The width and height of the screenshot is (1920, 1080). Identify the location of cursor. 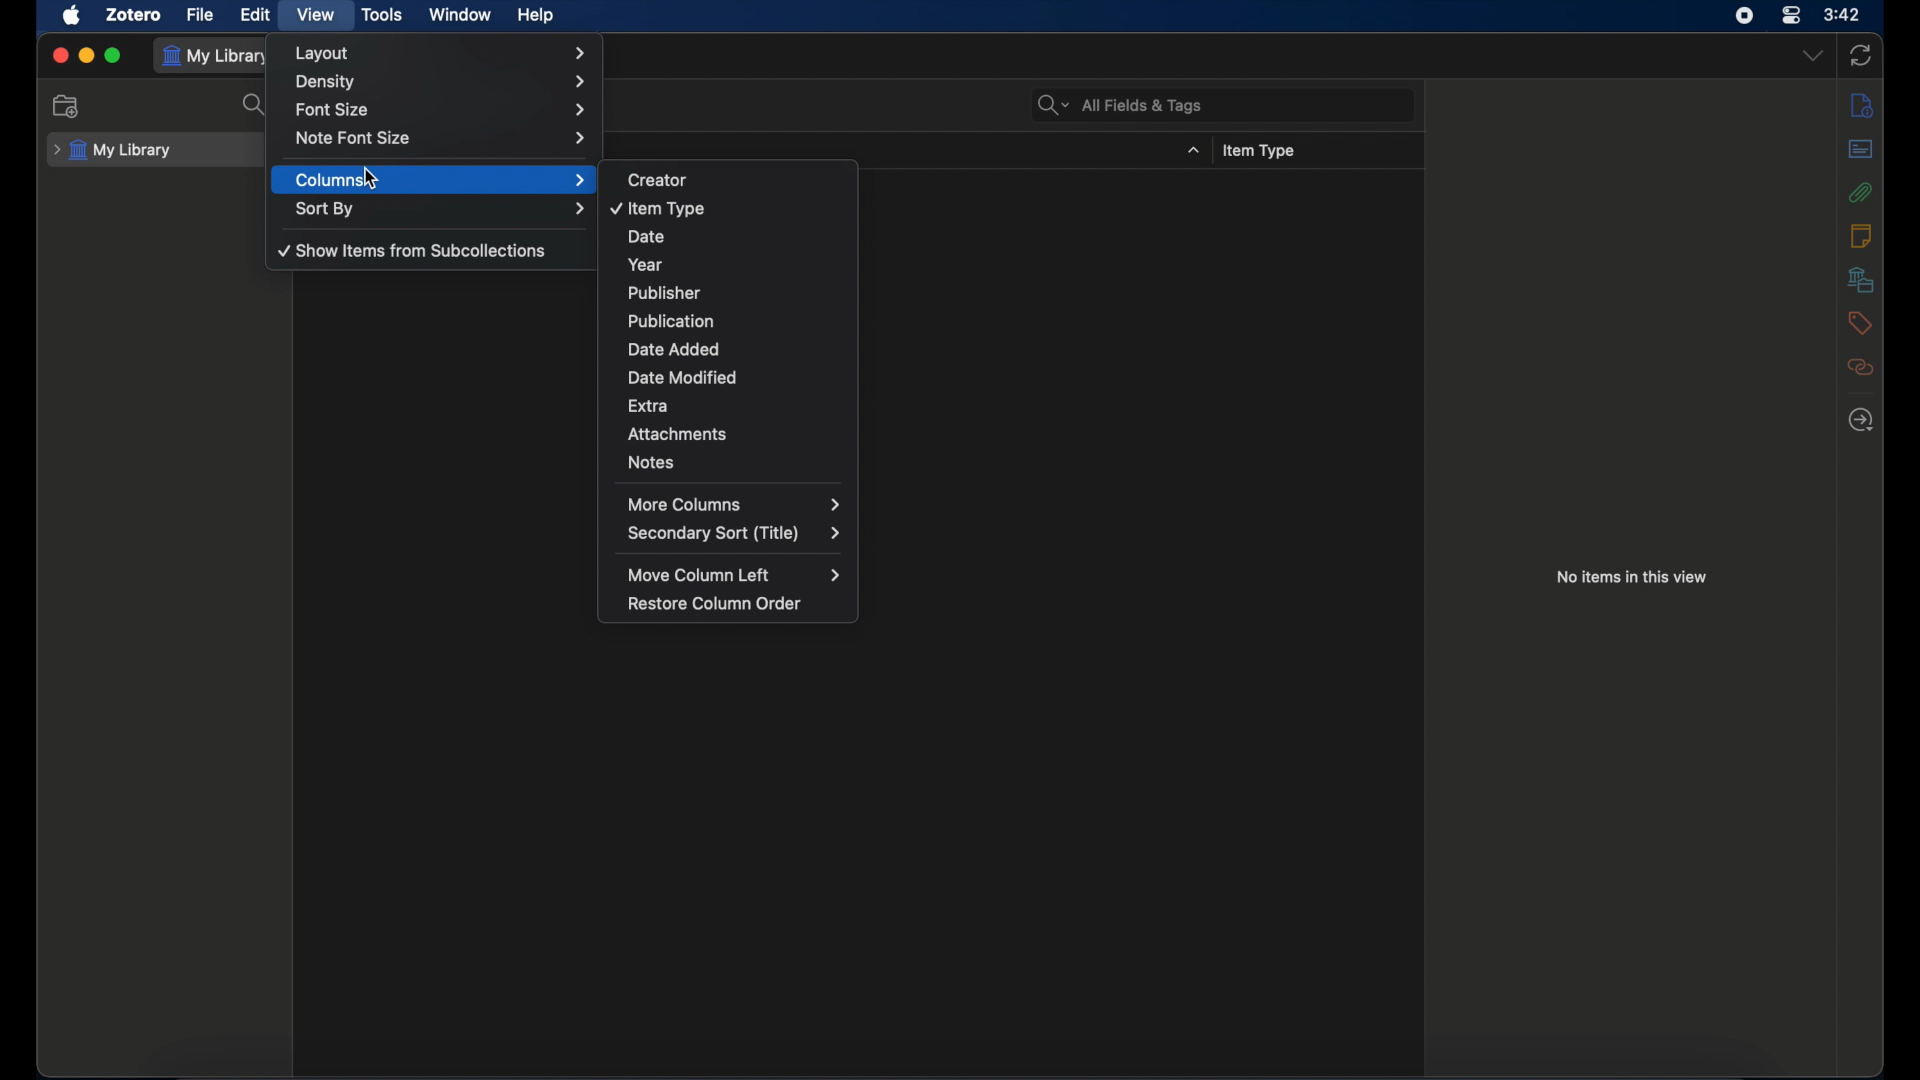
(370, 179).